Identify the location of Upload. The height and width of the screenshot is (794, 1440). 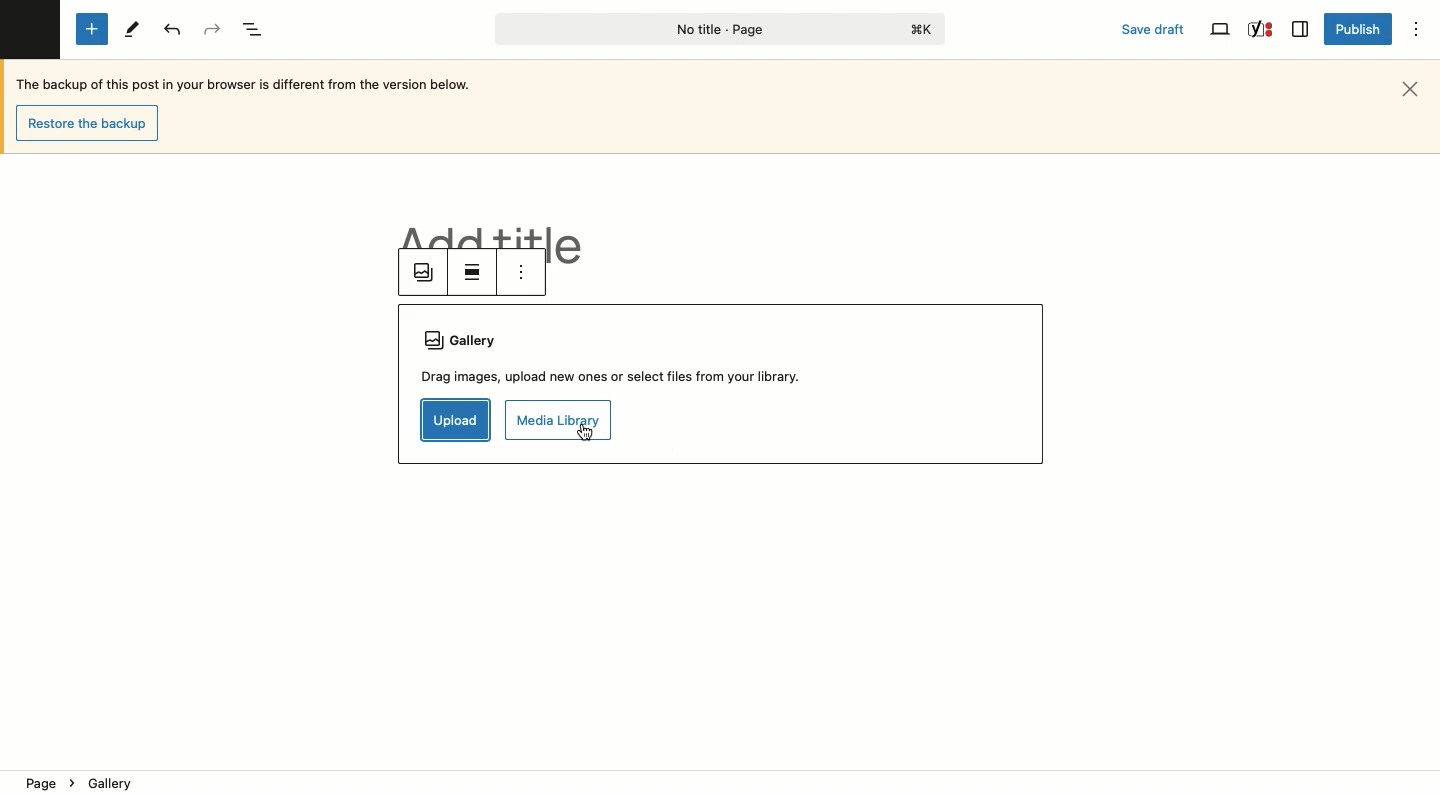
(455, 421).